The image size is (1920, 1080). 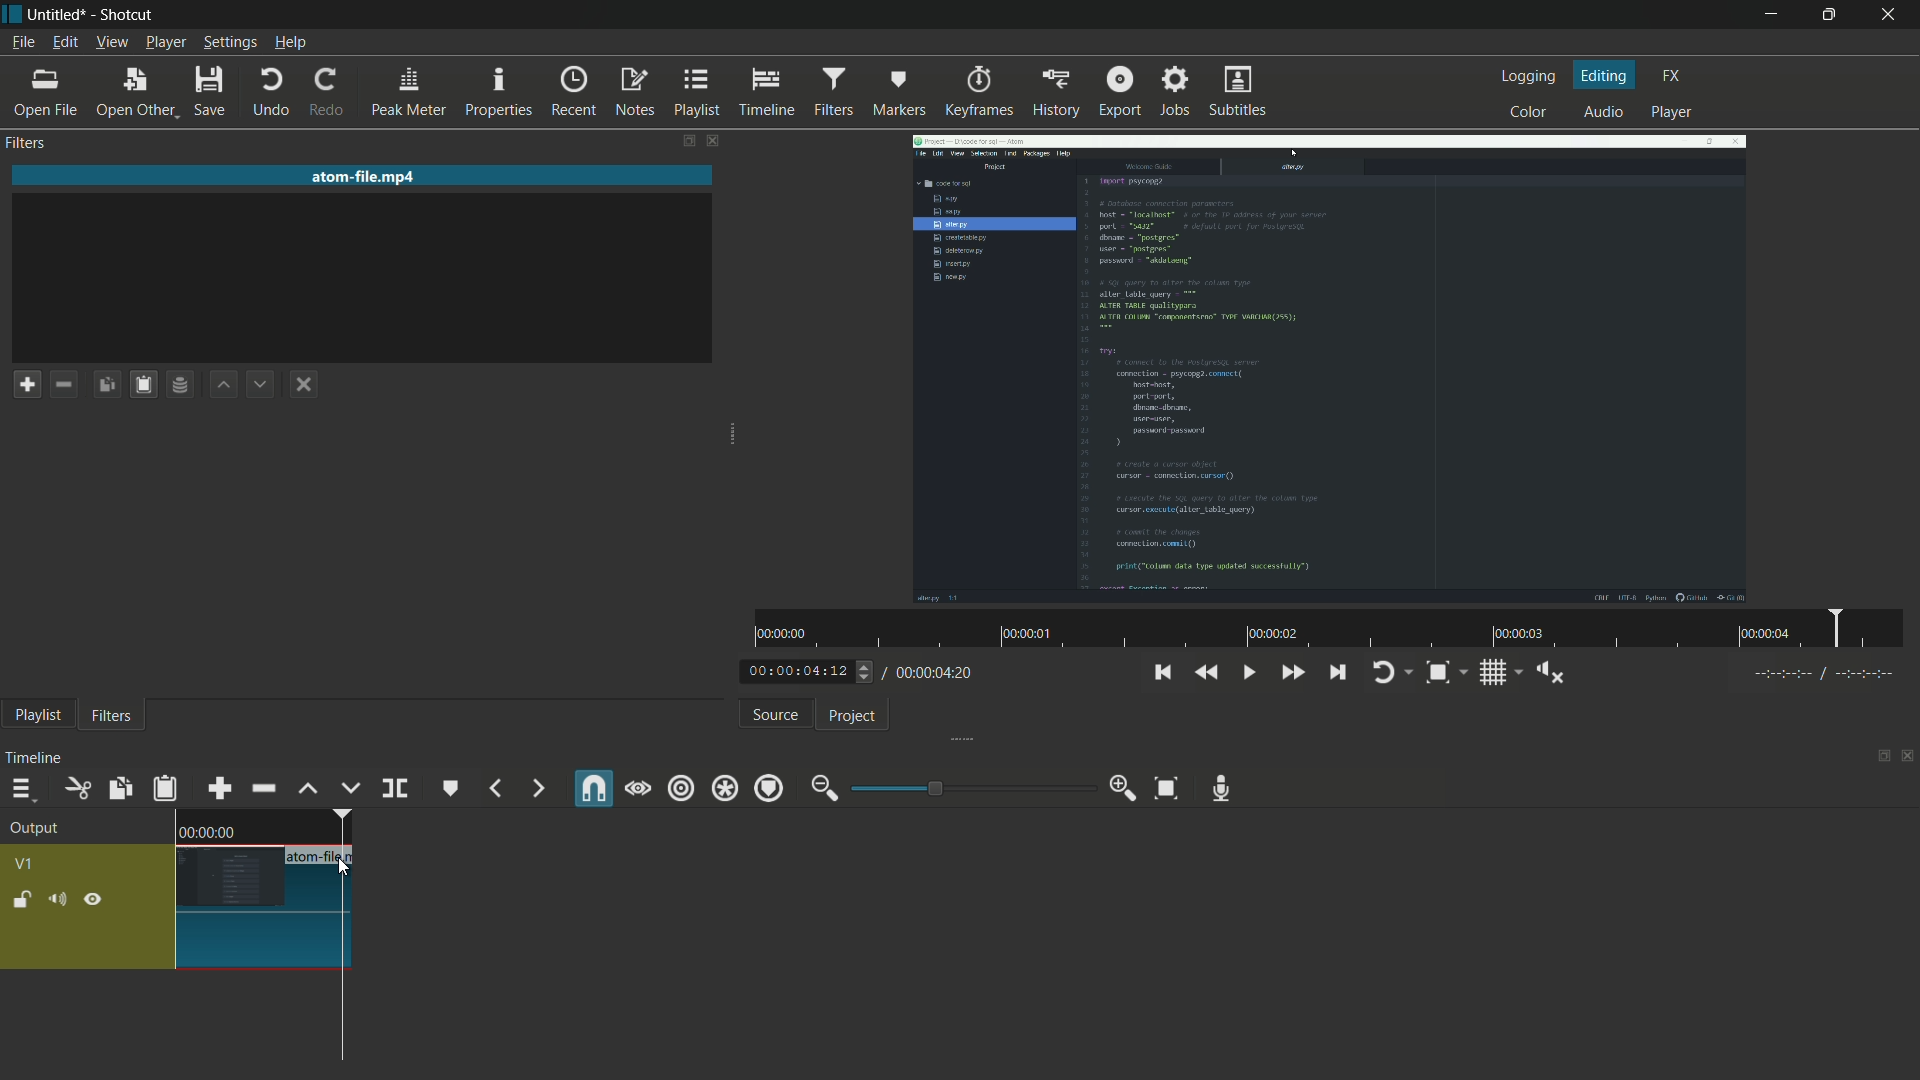 What do you see at coordinates (377, 924) in the screenshot?
I see `choose recent color` at bounding box center [377, 924].